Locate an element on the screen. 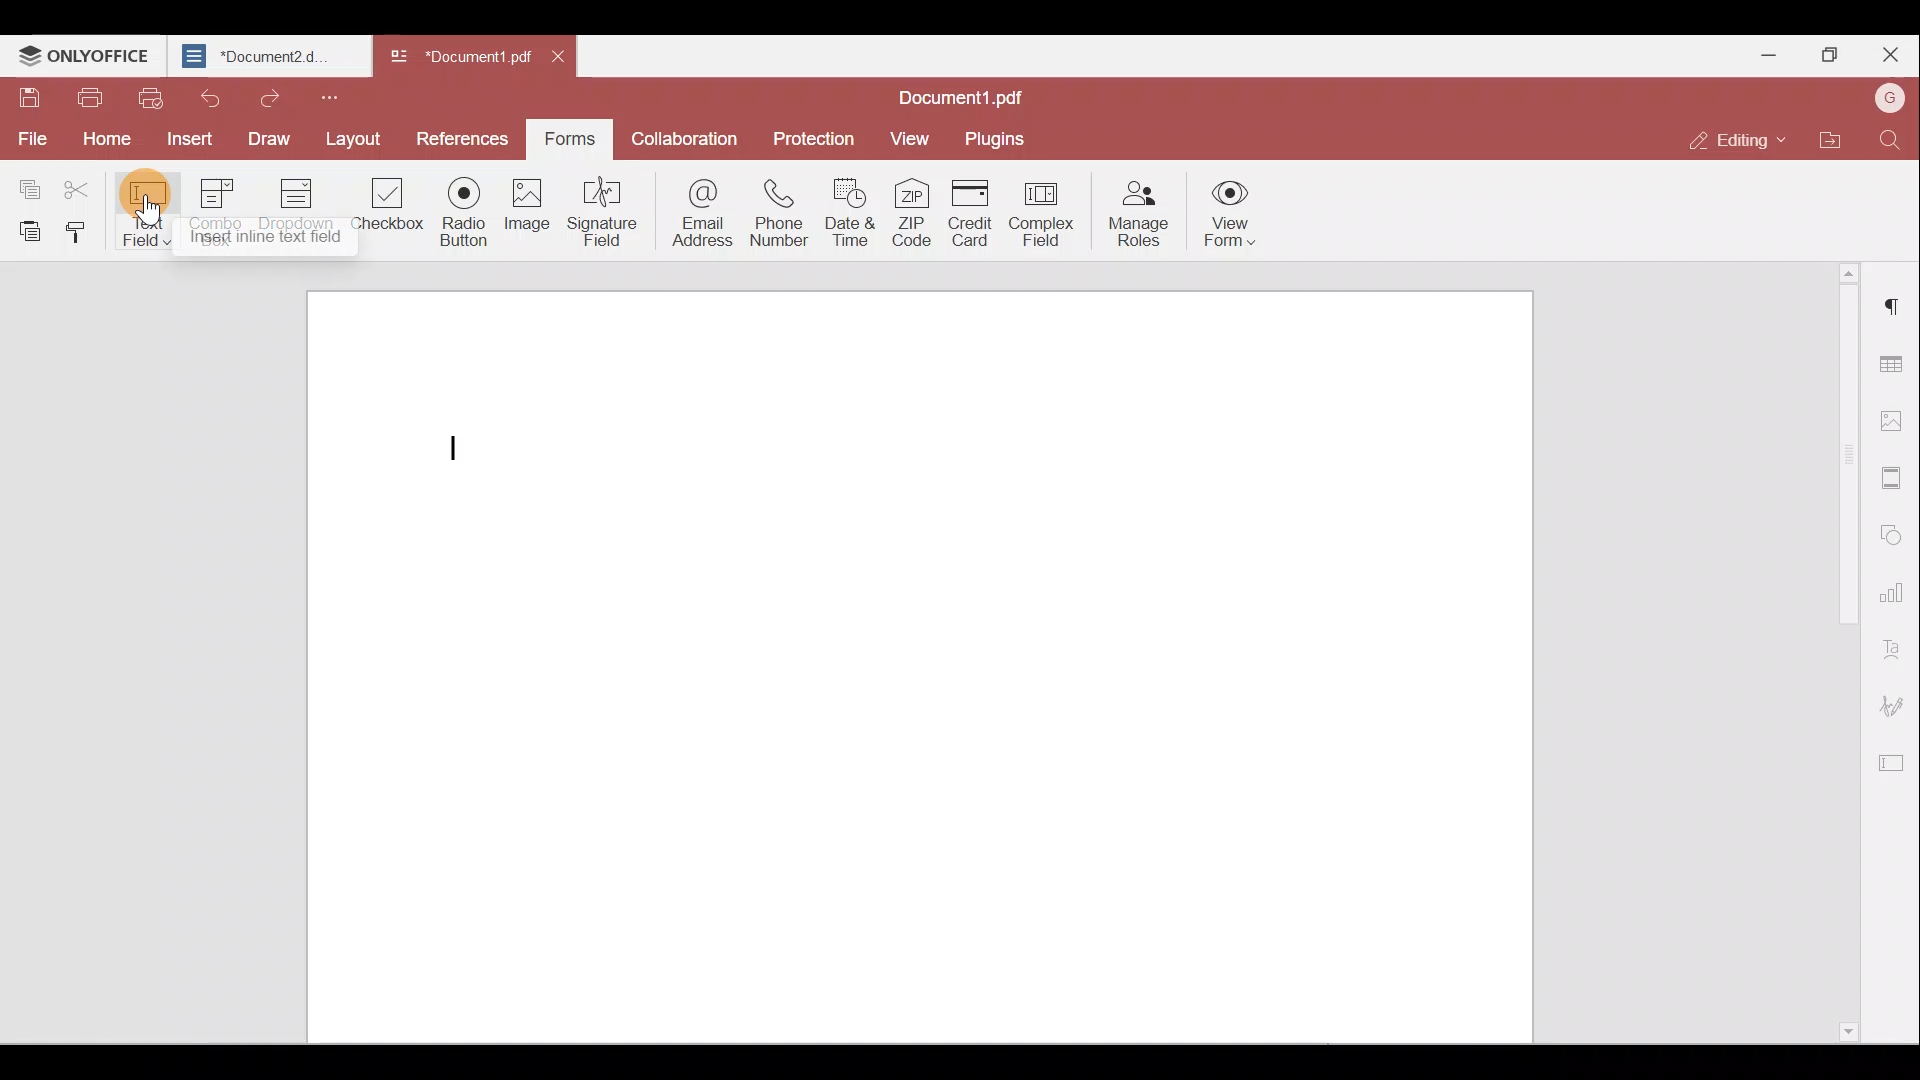 The width and height of the screenshot is (1920, 1080). Redo is located at coordinates (269, 98).